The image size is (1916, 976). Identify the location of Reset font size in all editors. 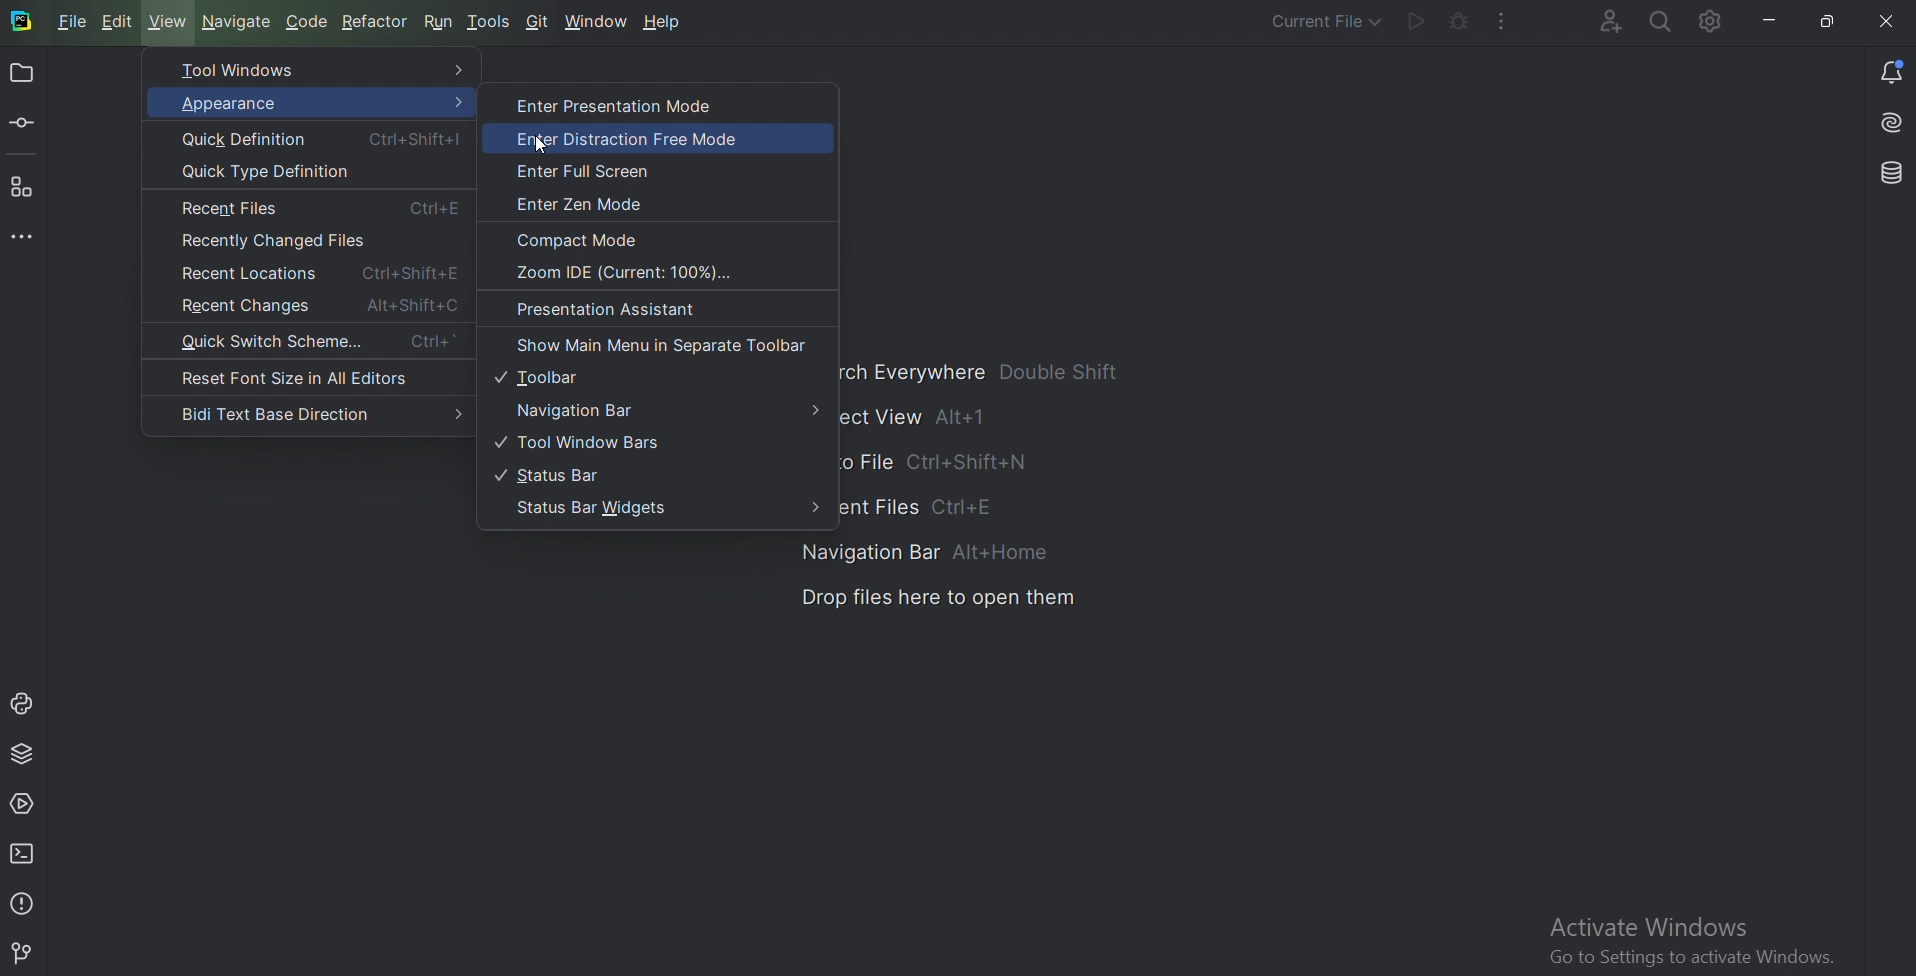
(308, 376).